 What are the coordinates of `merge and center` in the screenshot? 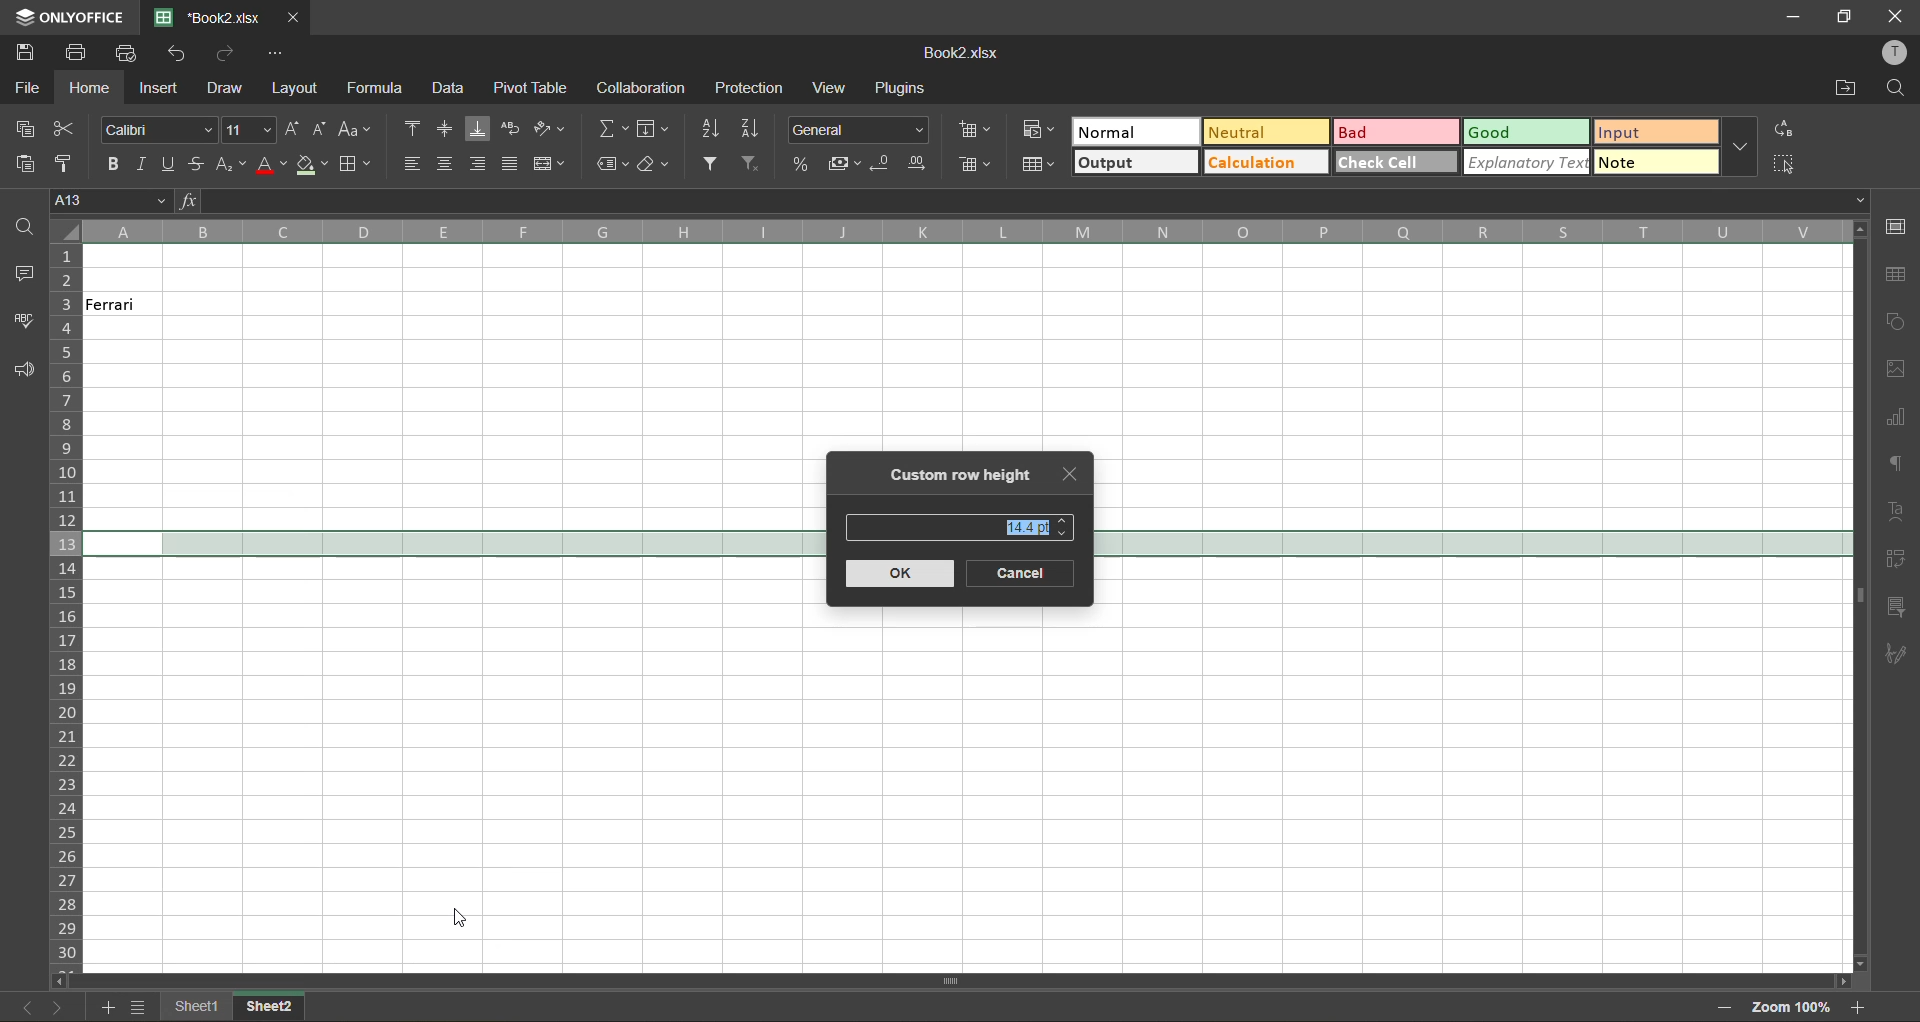 It's located at (549, 164).